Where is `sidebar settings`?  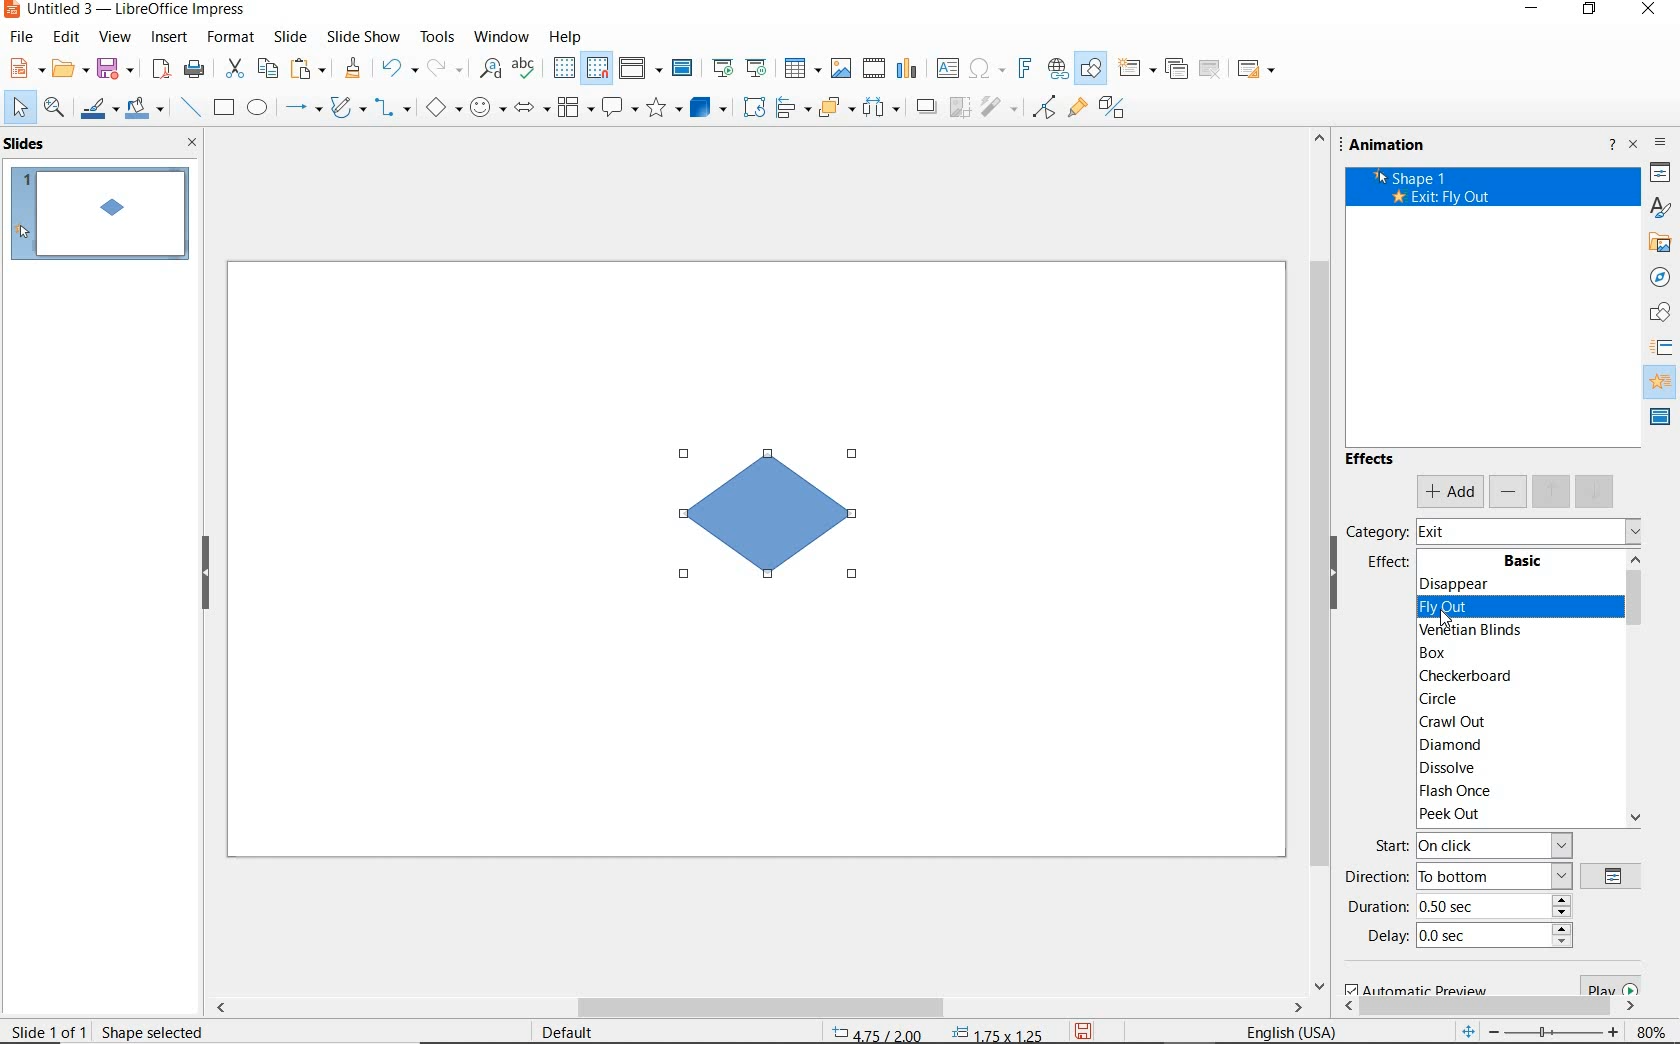 sidebar settings is located at coordinates (1661, 144).